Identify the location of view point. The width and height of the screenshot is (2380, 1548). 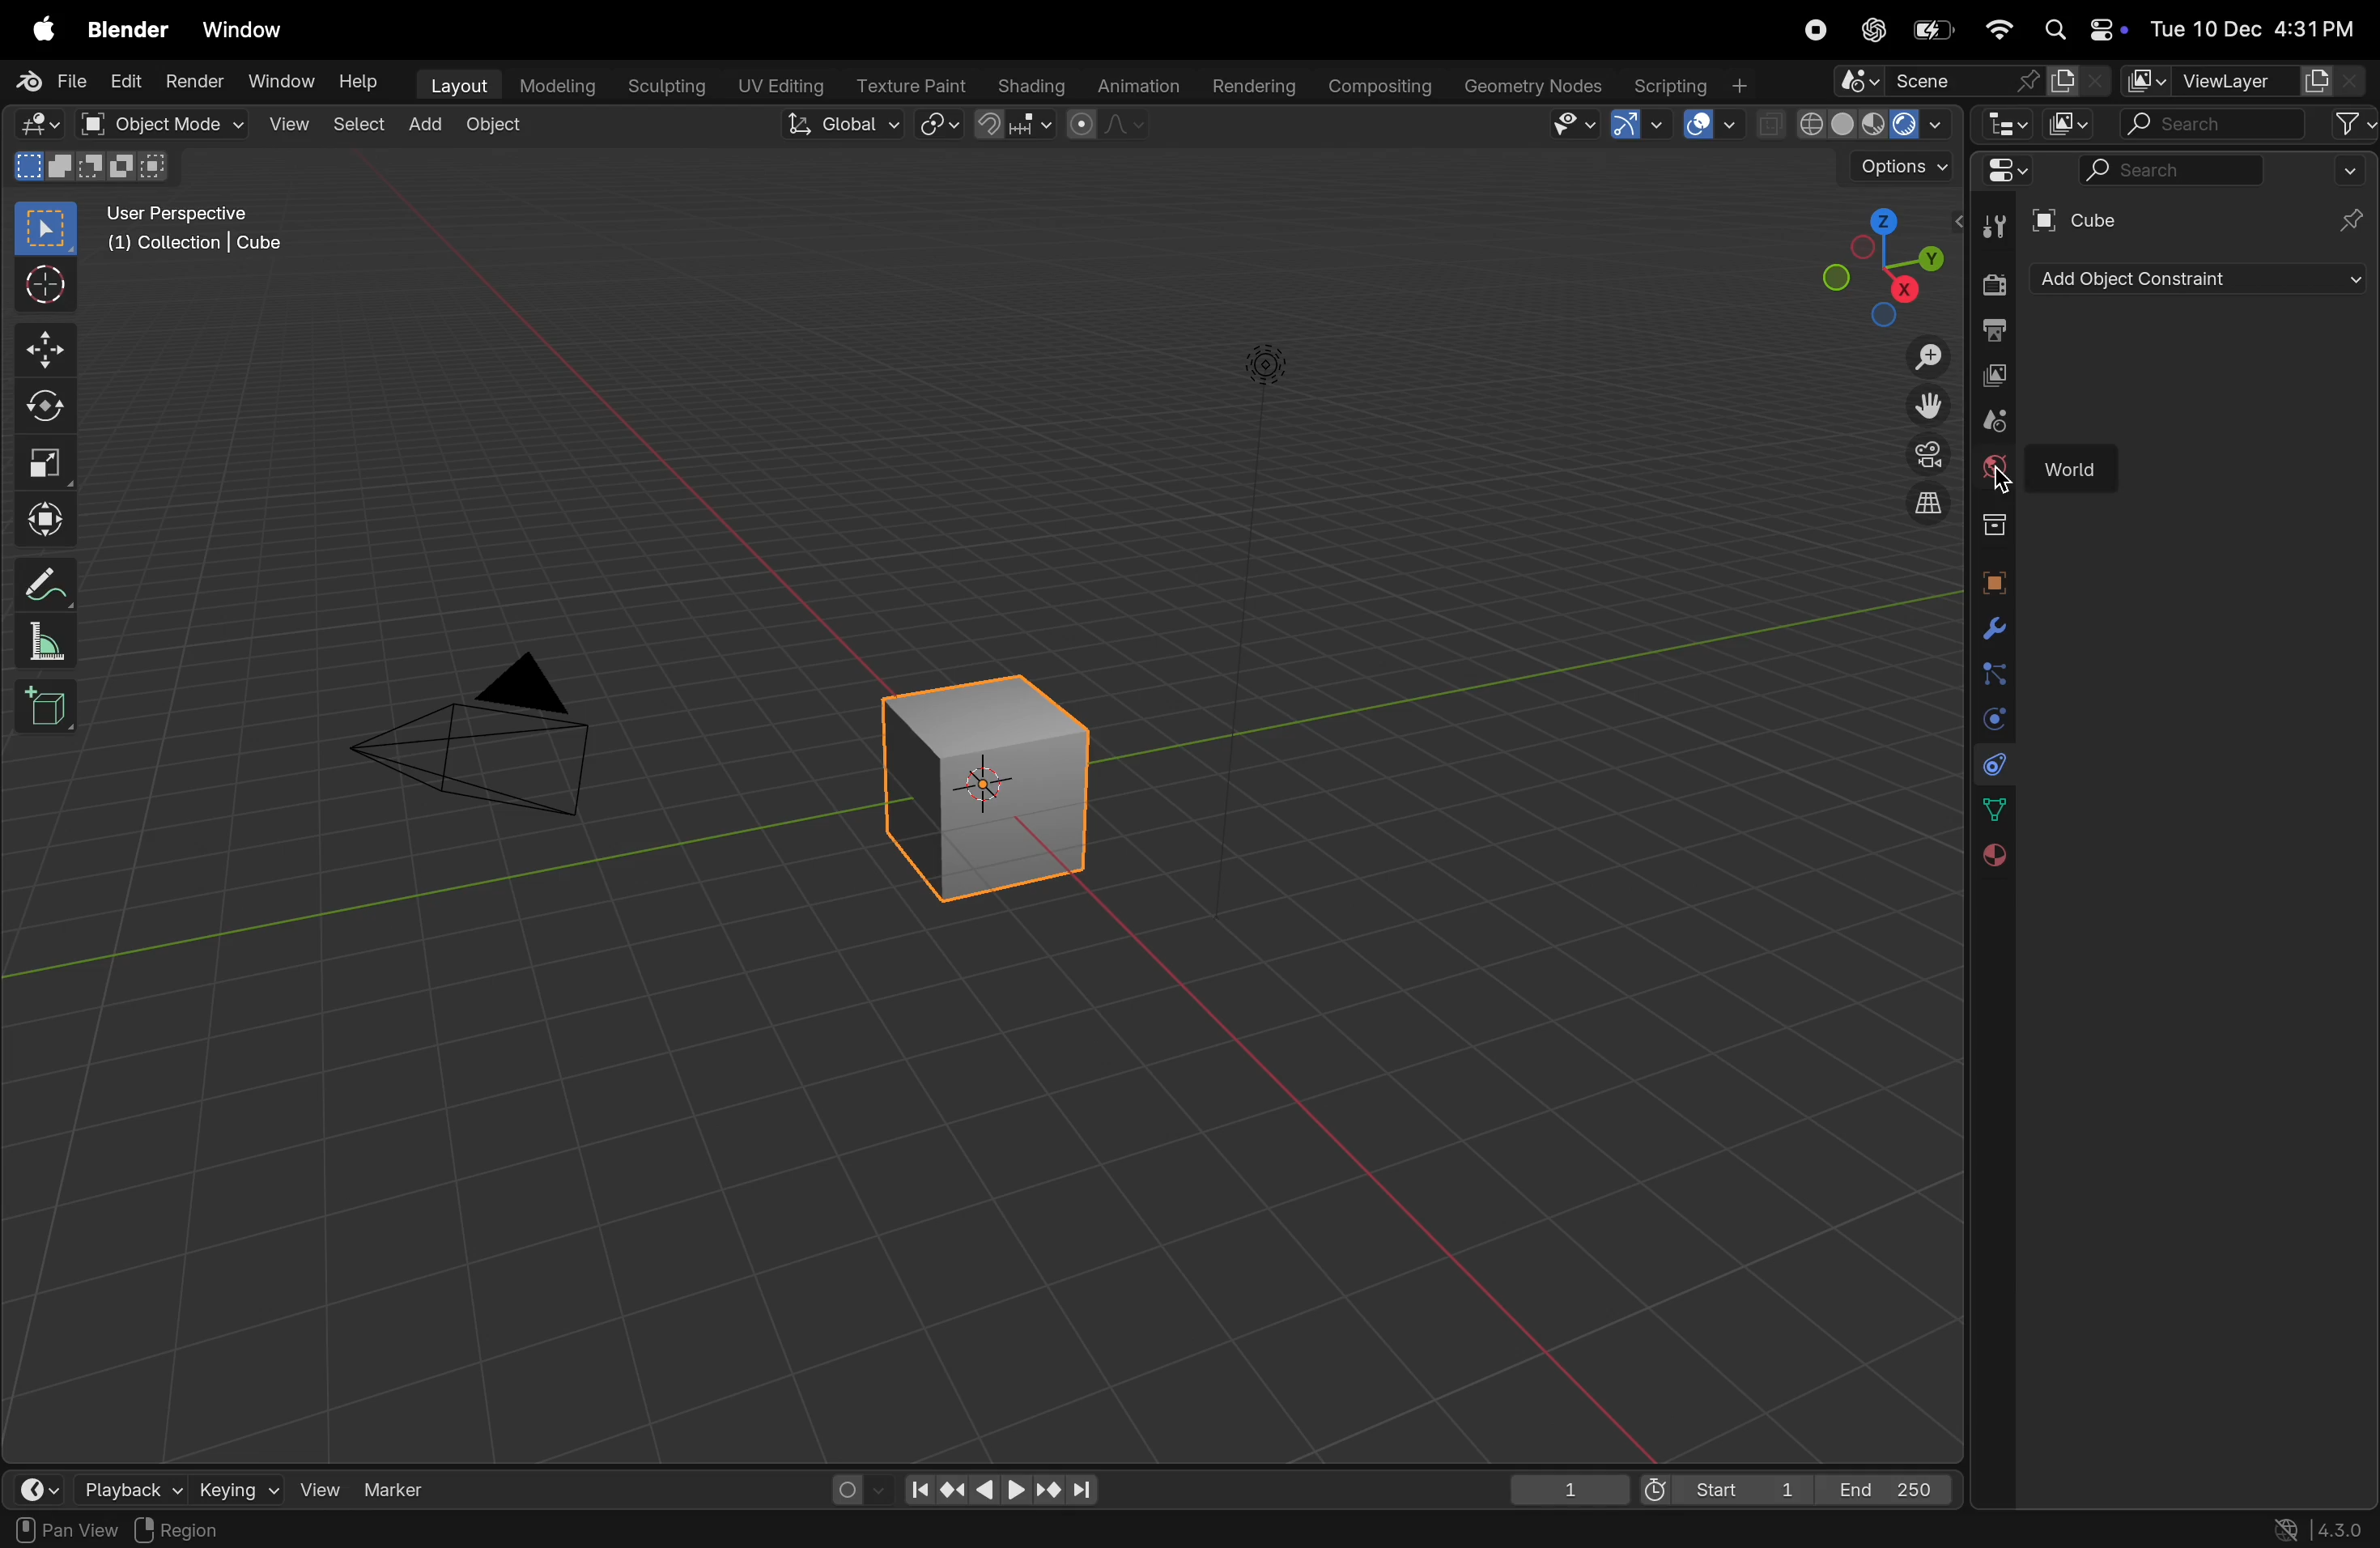
(1879, 264).